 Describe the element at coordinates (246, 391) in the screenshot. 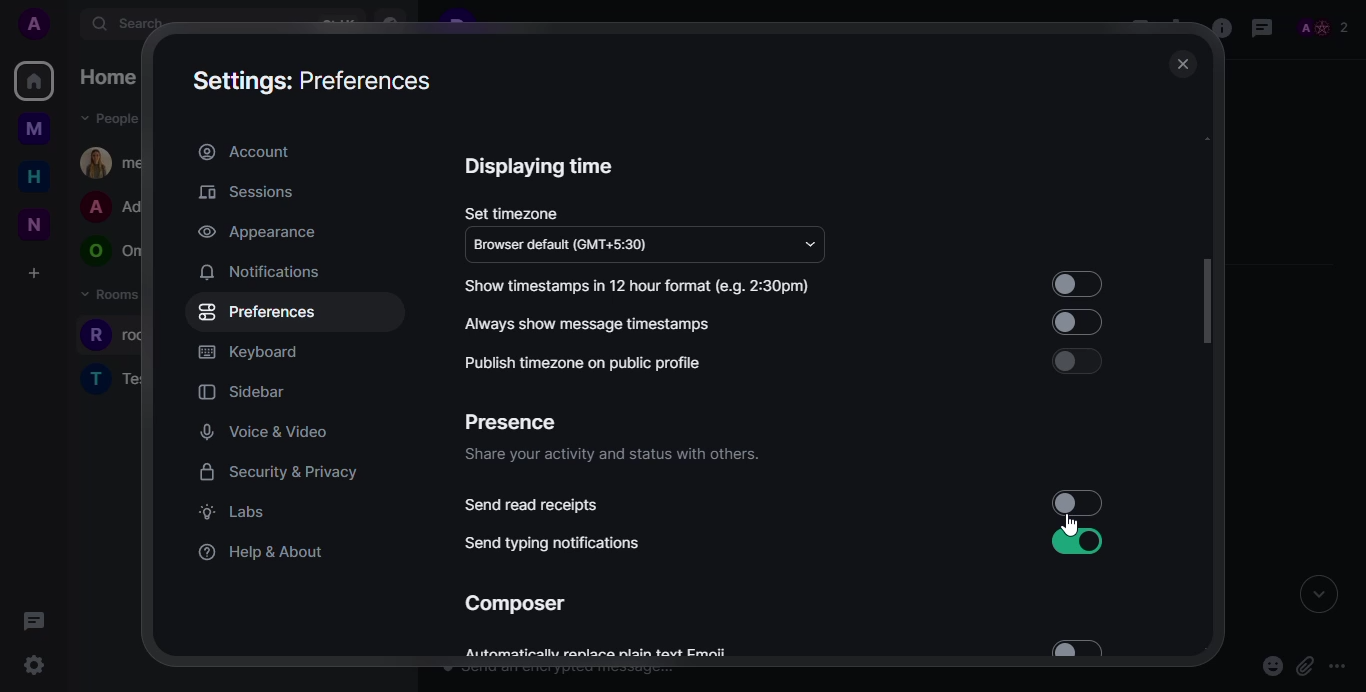

I see `sidebar` at that location.